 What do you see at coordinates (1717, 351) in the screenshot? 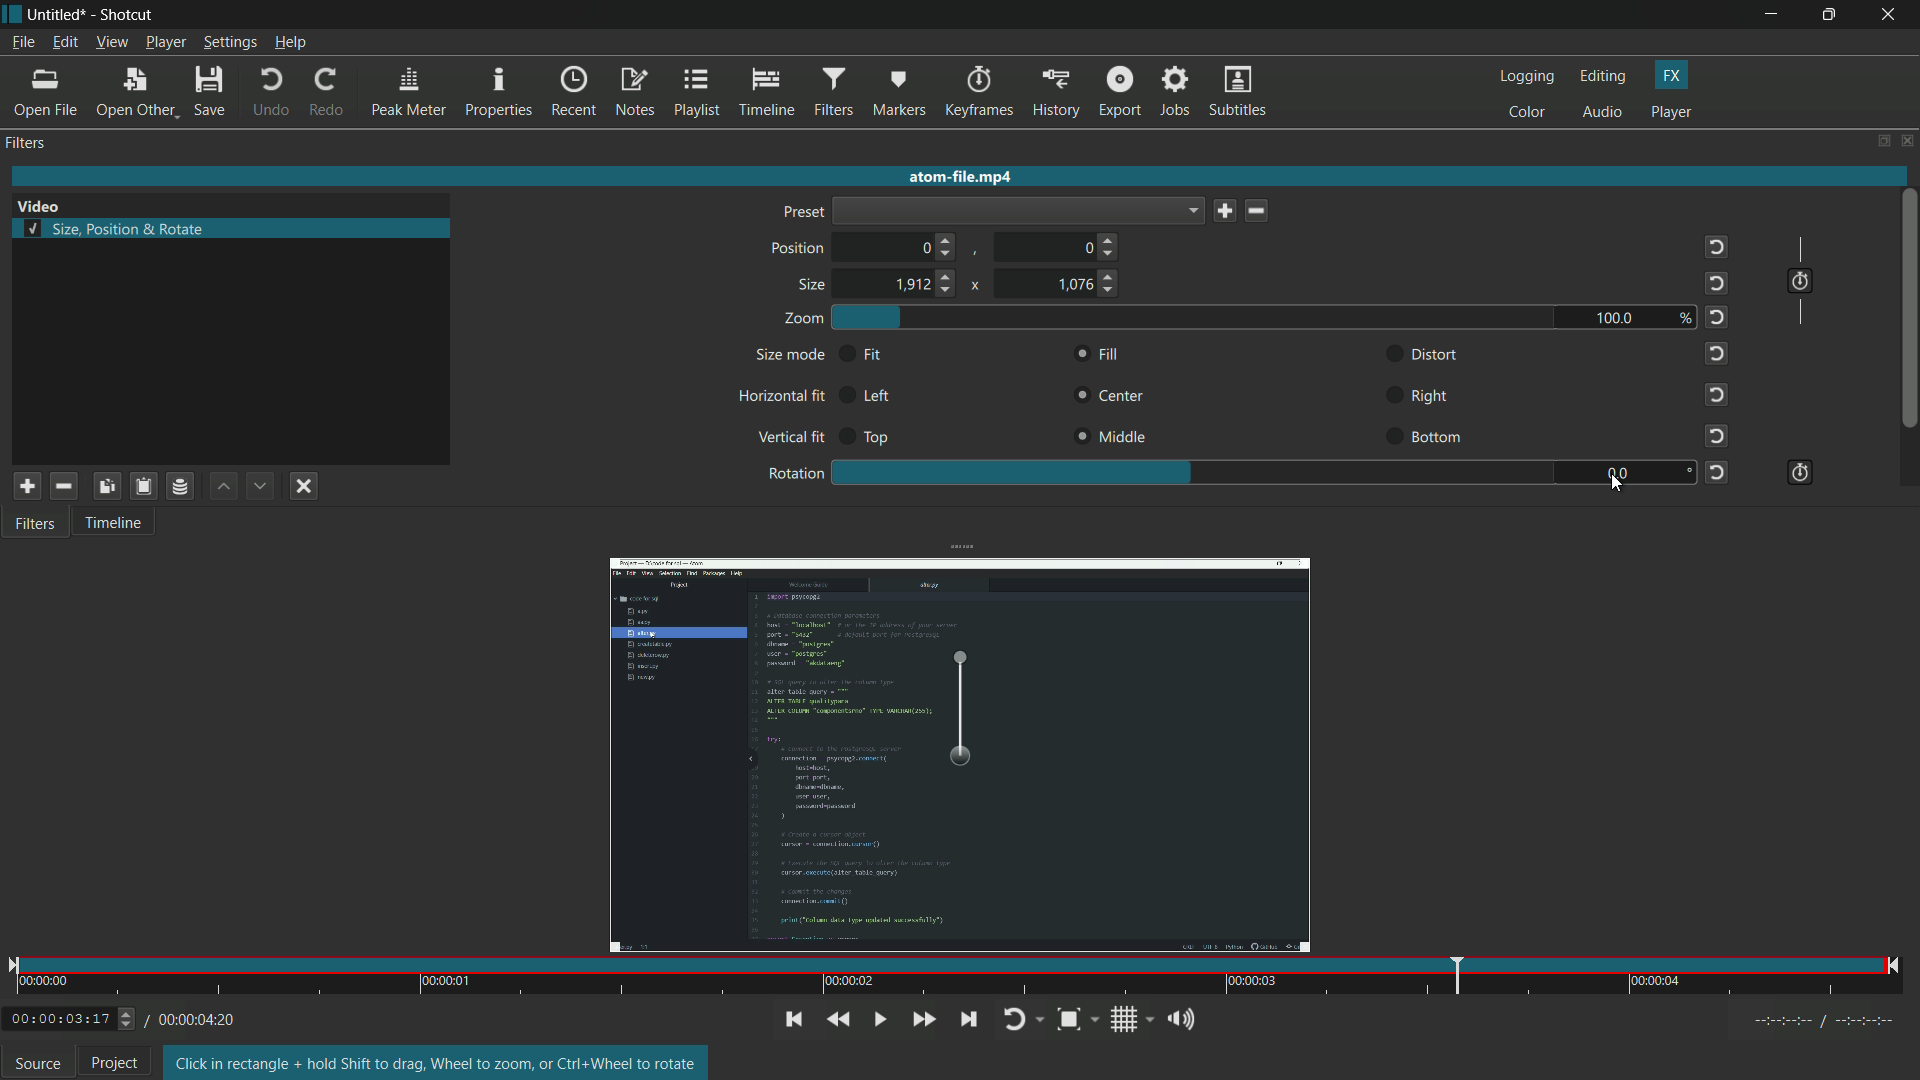
I see `reset to default` at bounding box center [1717, 351].